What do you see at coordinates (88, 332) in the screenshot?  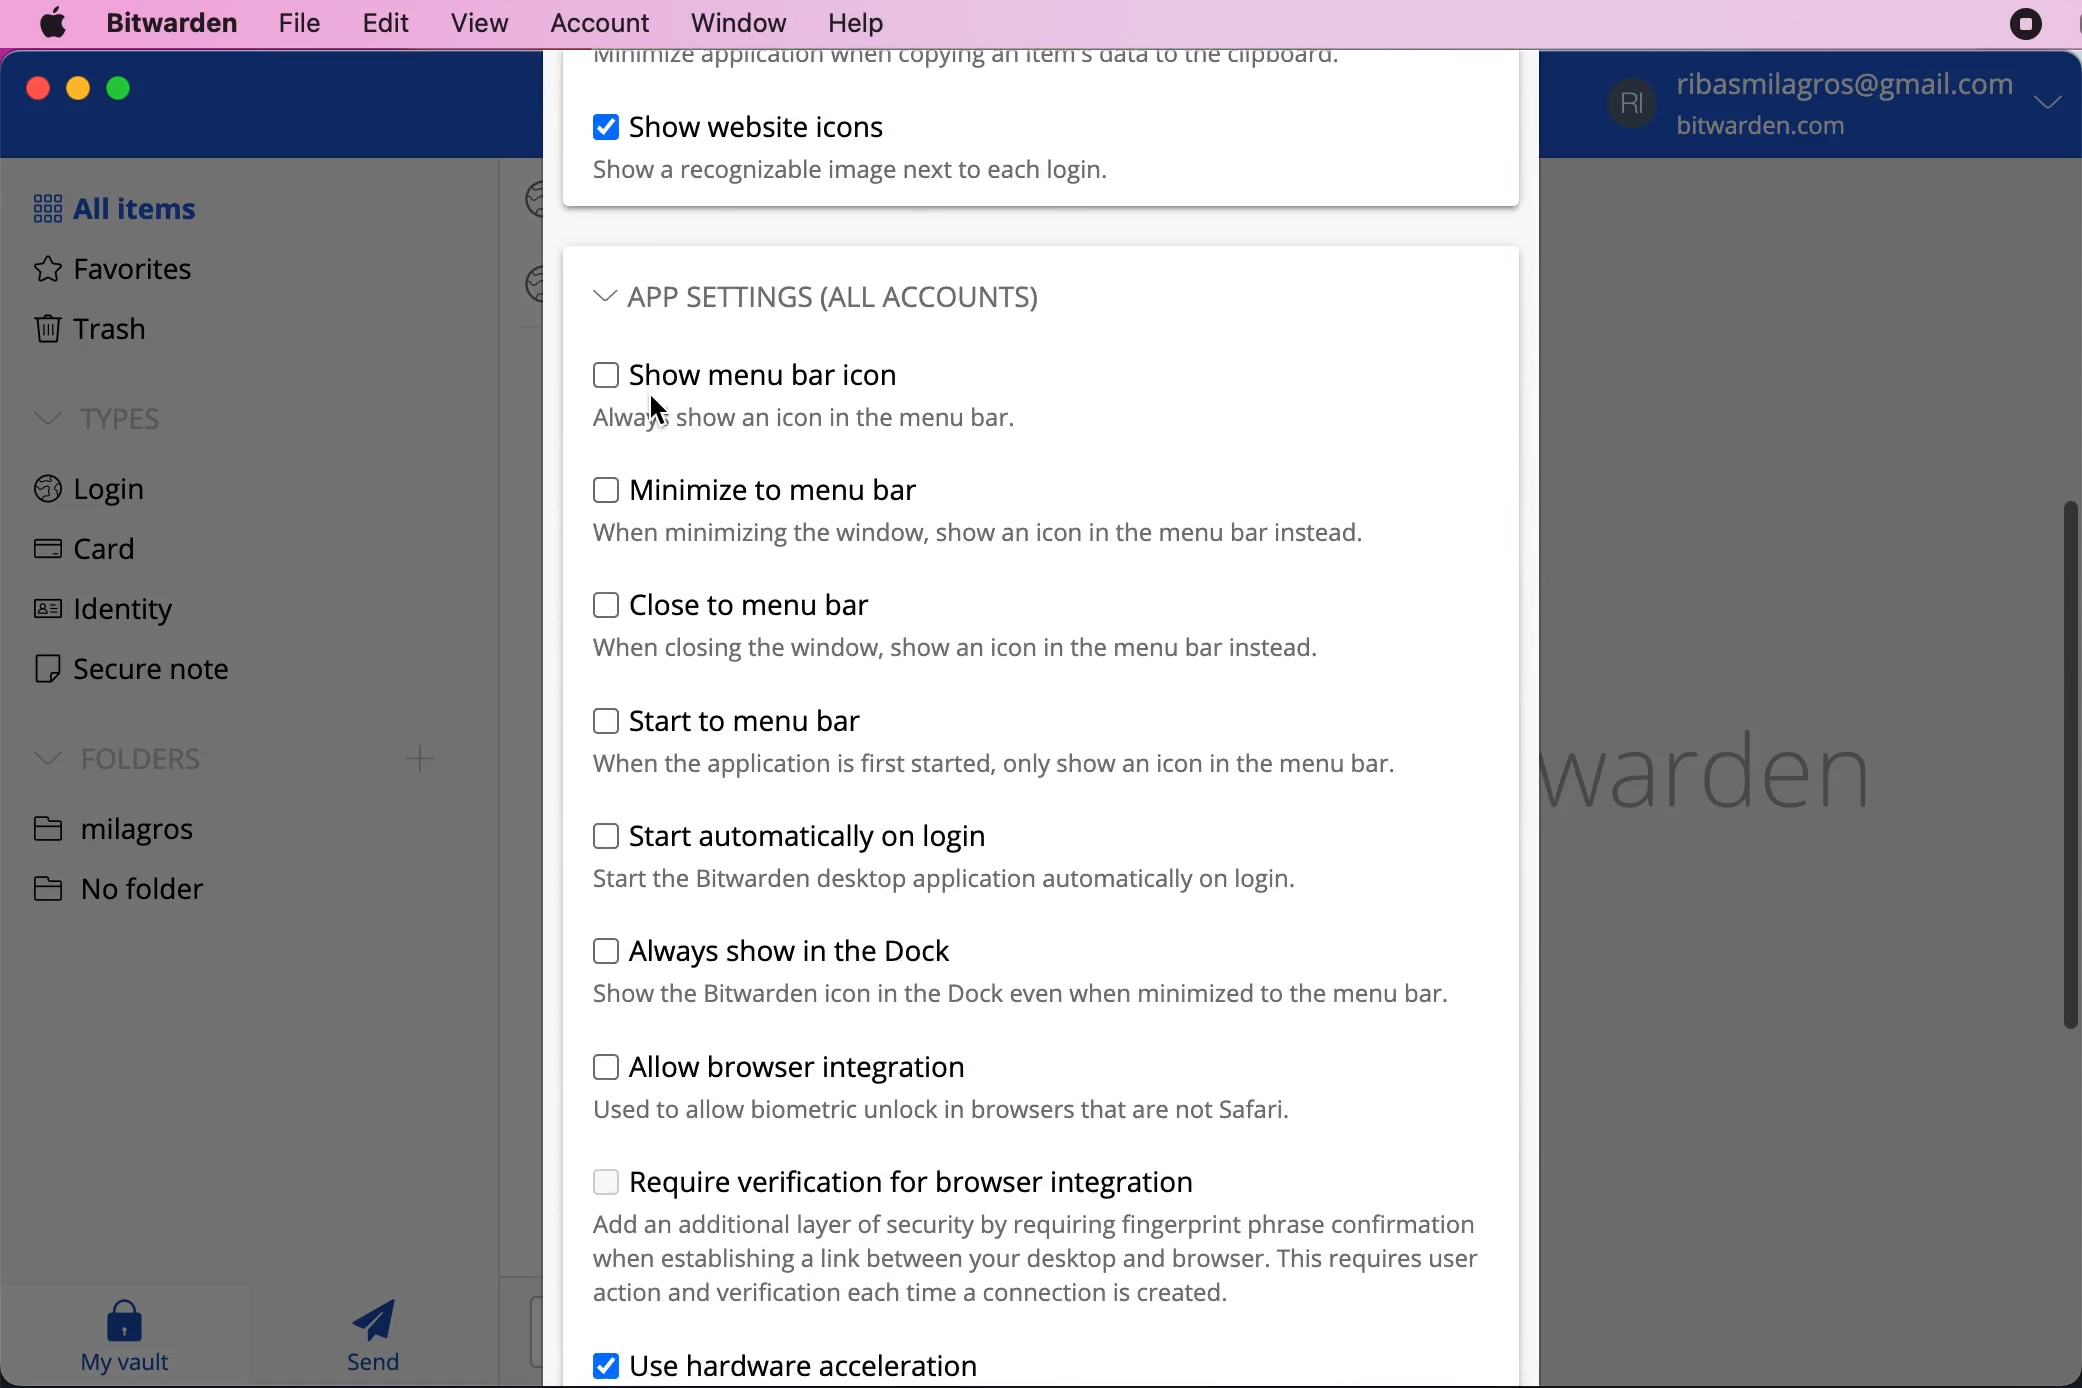 I see `trash` at bounding box center [88, 332].